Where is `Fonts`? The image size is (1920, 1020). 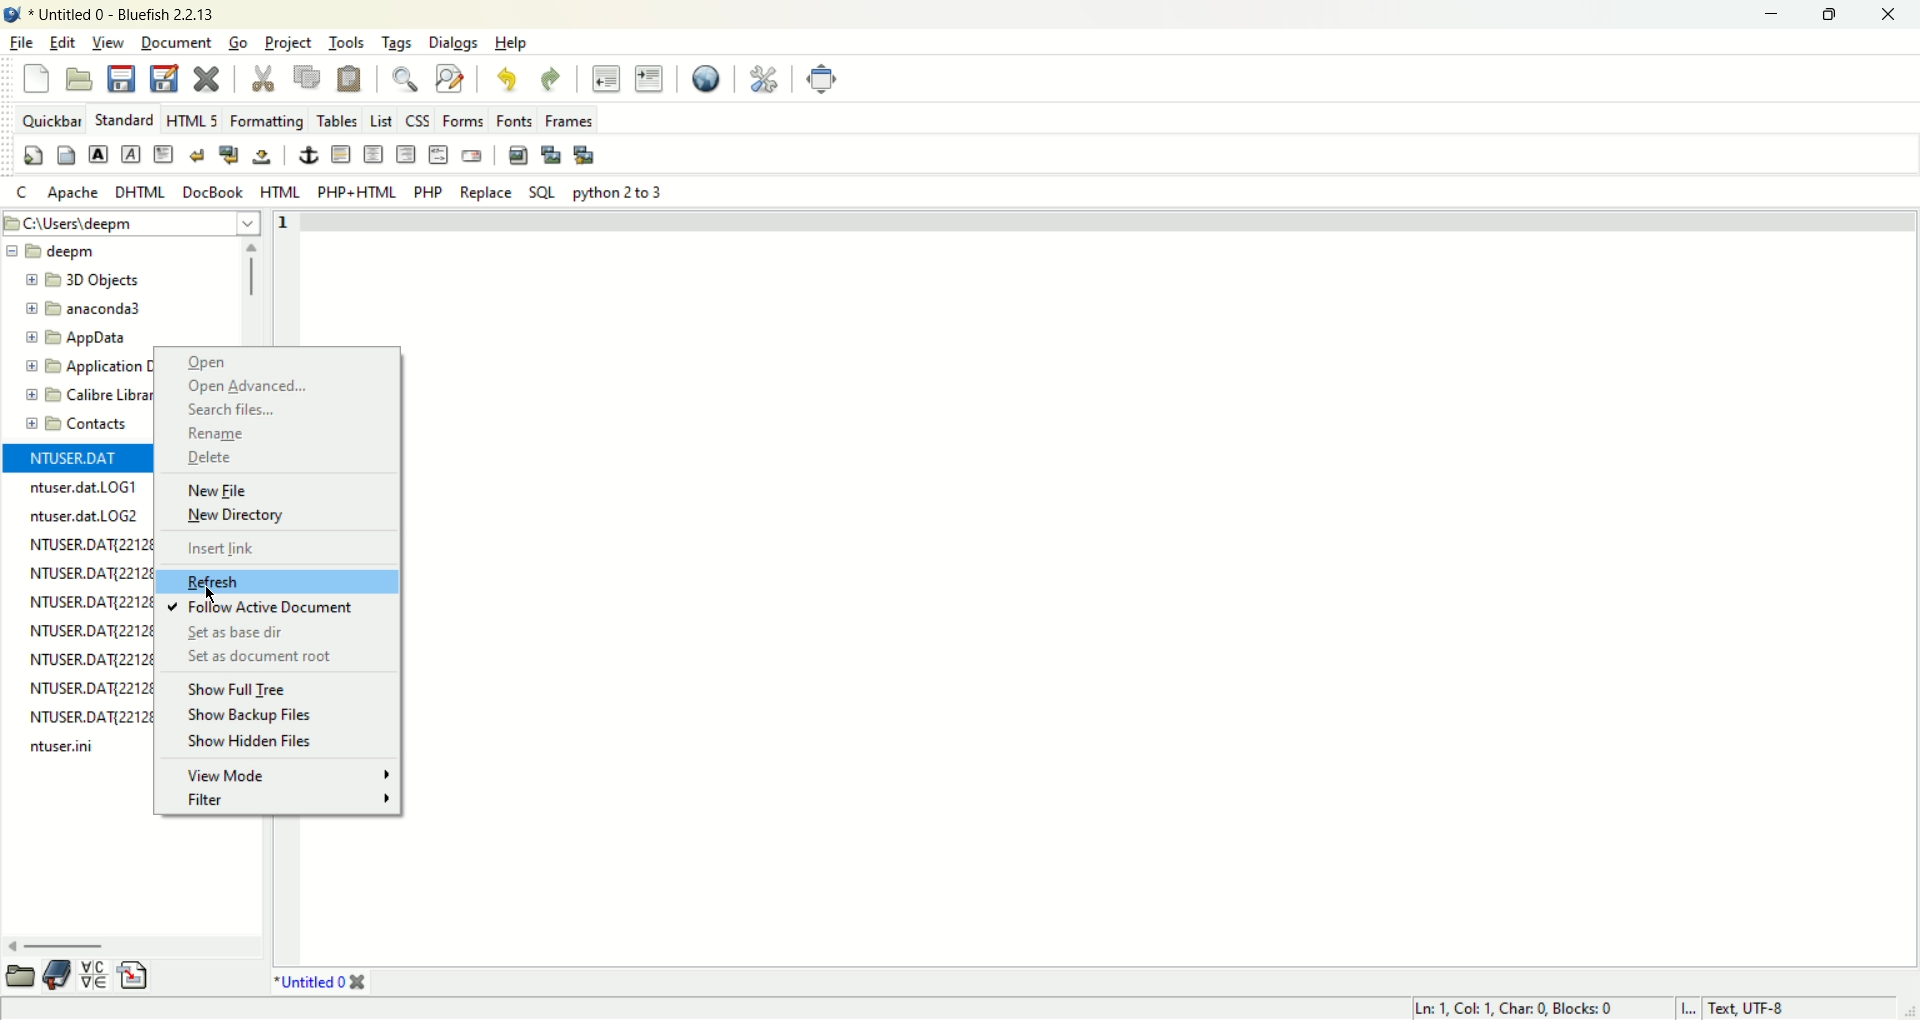
Fonts is located at coordinates (512, 120).